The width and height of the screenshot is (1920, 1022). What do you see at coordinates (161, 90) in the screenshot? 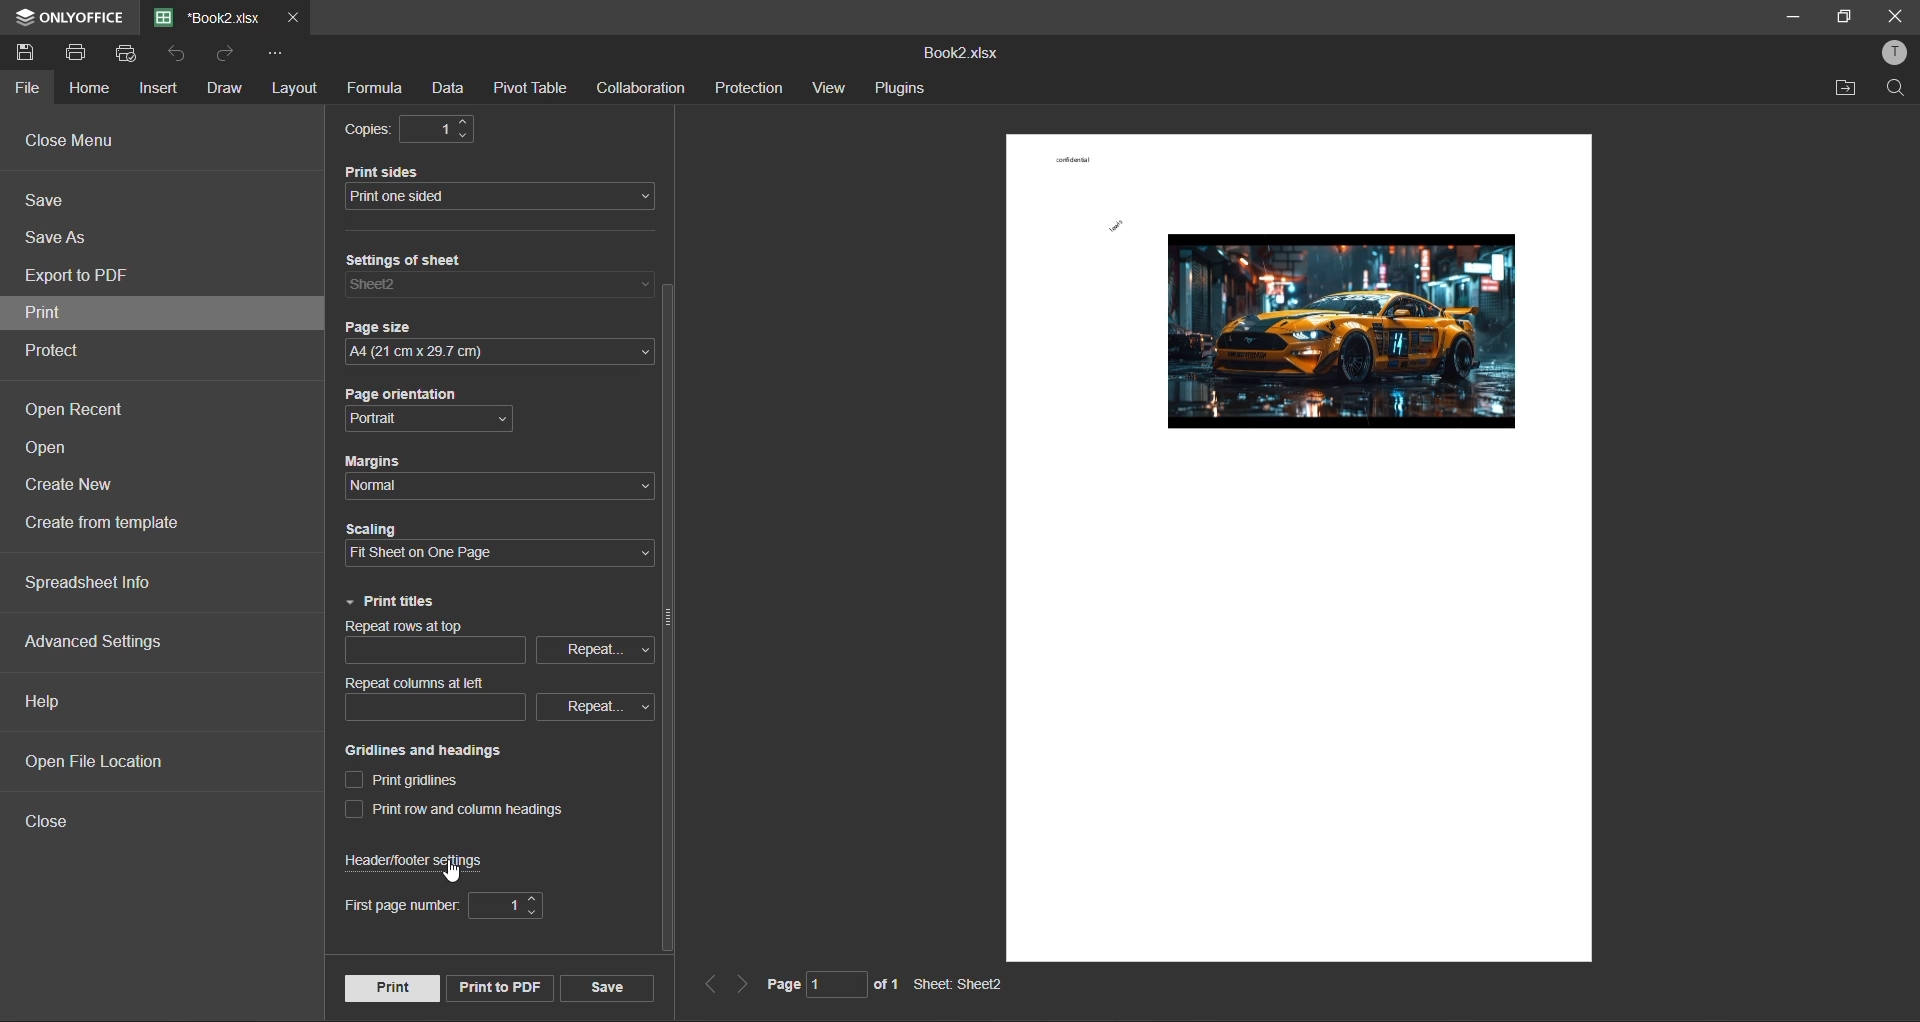
I see `insert` at bounding box center [161, 90].